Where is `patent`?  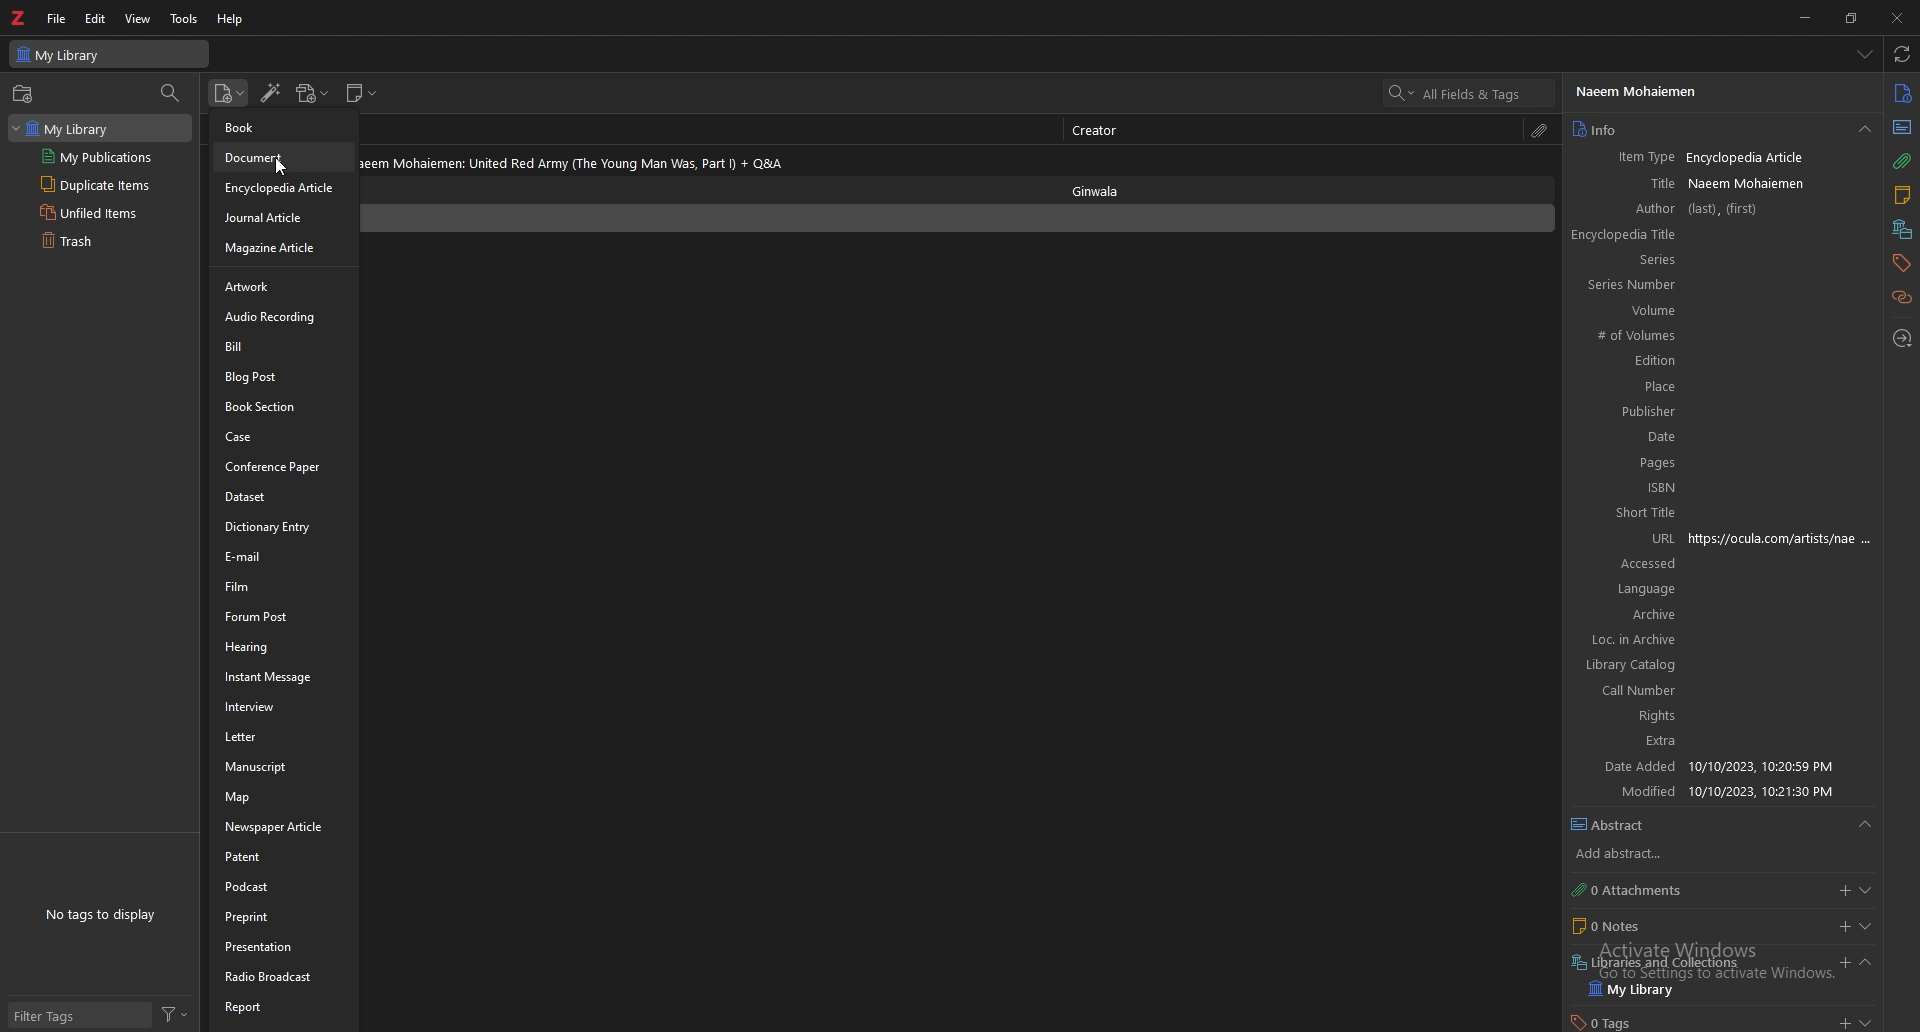 patent is located at coordinates (281, 857).